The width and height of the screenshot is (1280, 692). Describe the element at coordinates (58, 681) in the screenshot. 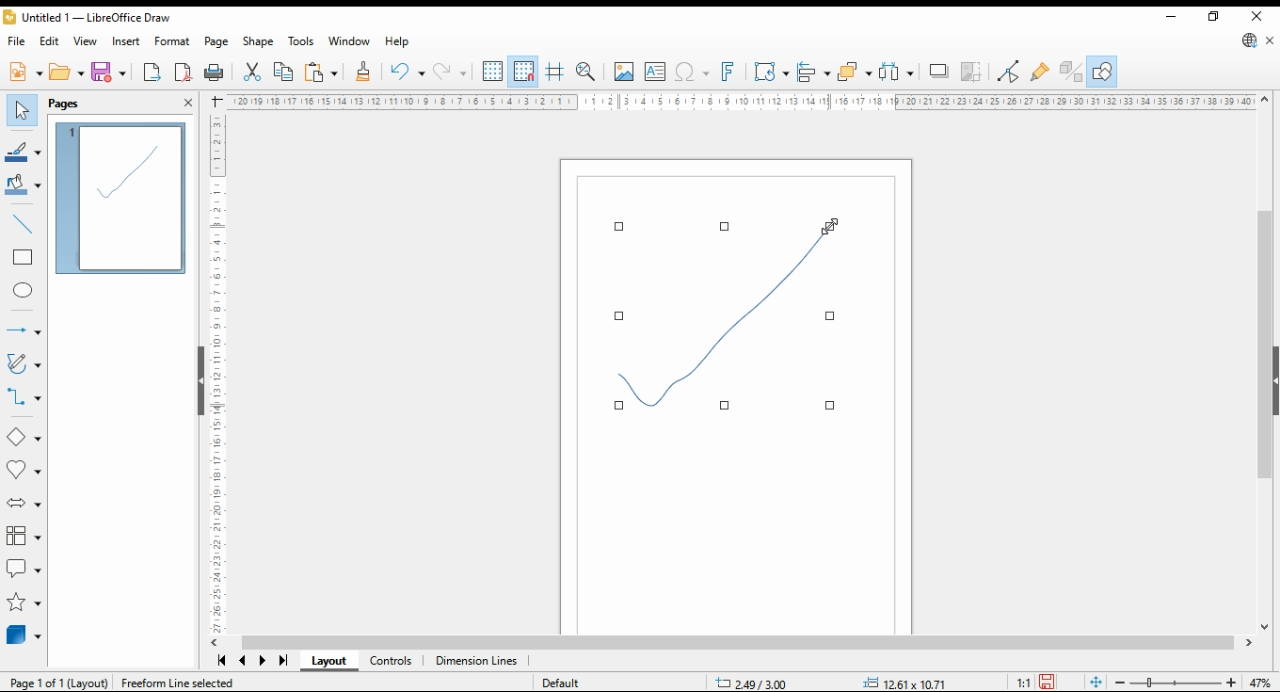

I see `pagw 1 of 1 (layout)` at that location.